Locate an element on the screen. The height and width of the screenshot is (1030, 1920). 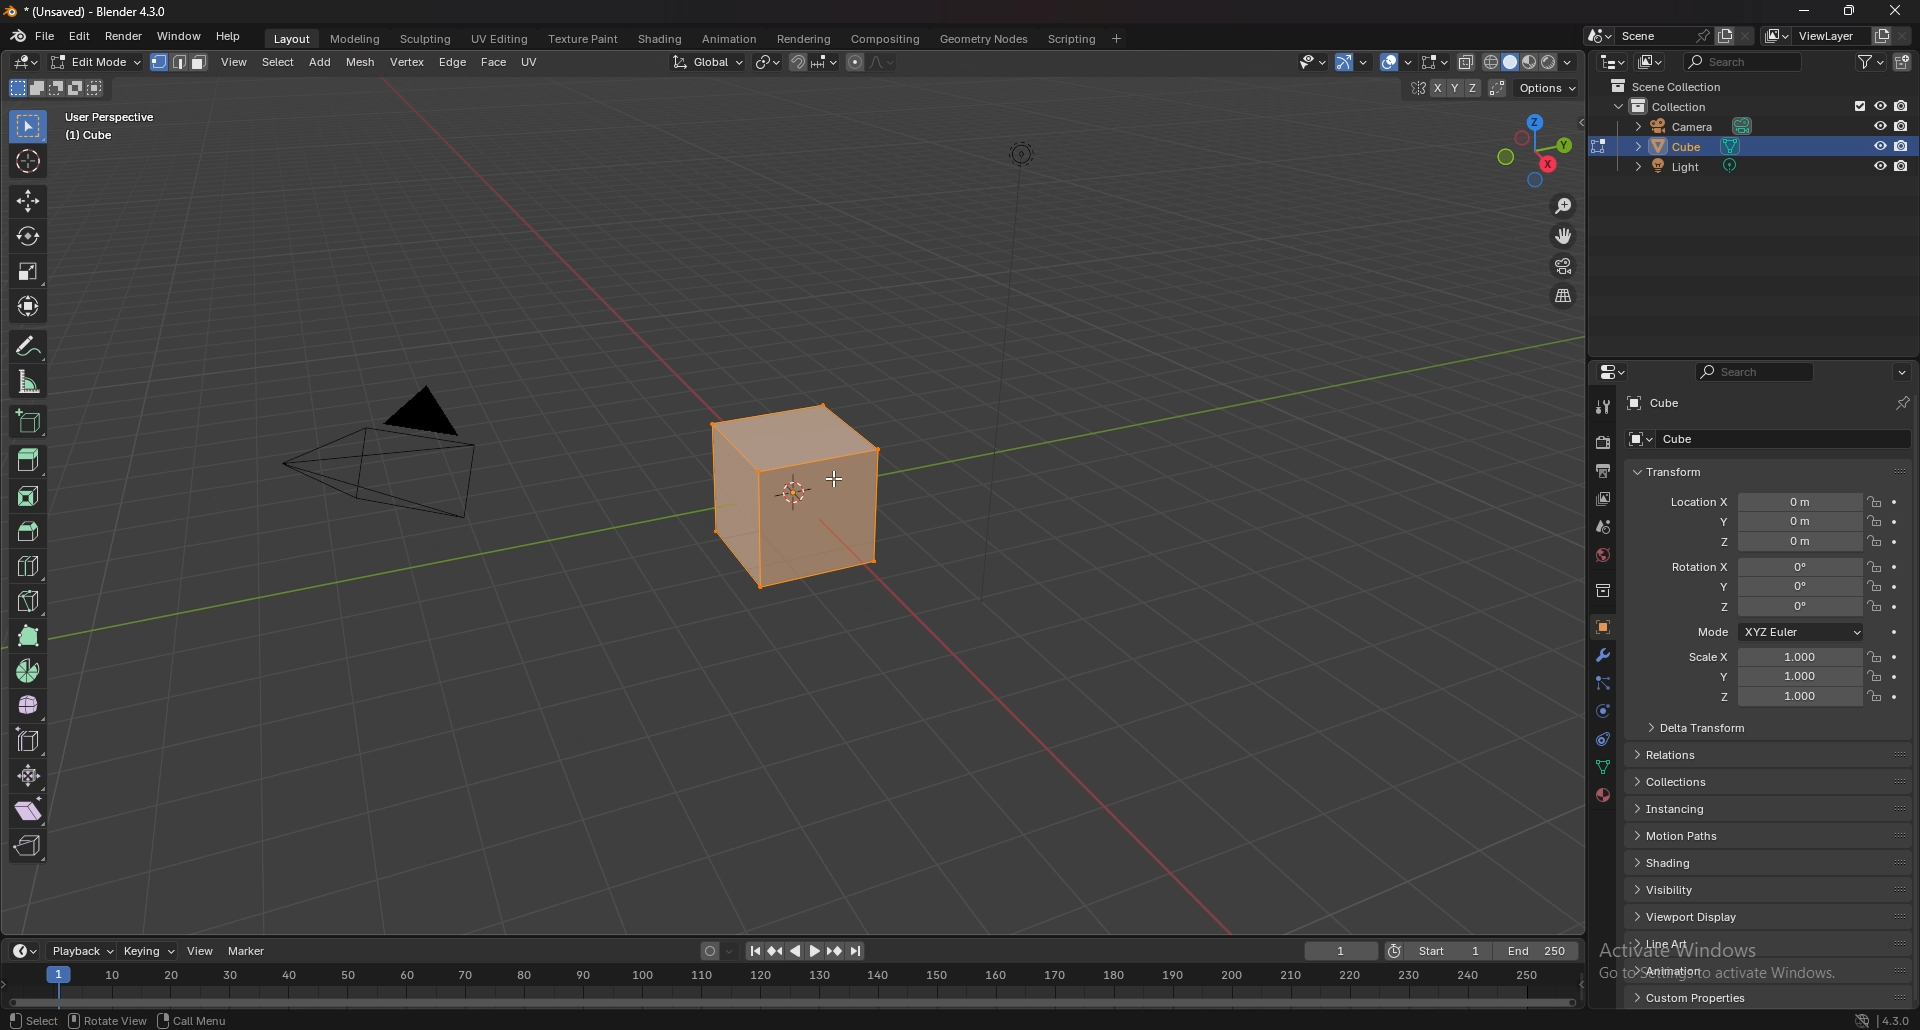
scale x is located at coordinates (1770, 658).